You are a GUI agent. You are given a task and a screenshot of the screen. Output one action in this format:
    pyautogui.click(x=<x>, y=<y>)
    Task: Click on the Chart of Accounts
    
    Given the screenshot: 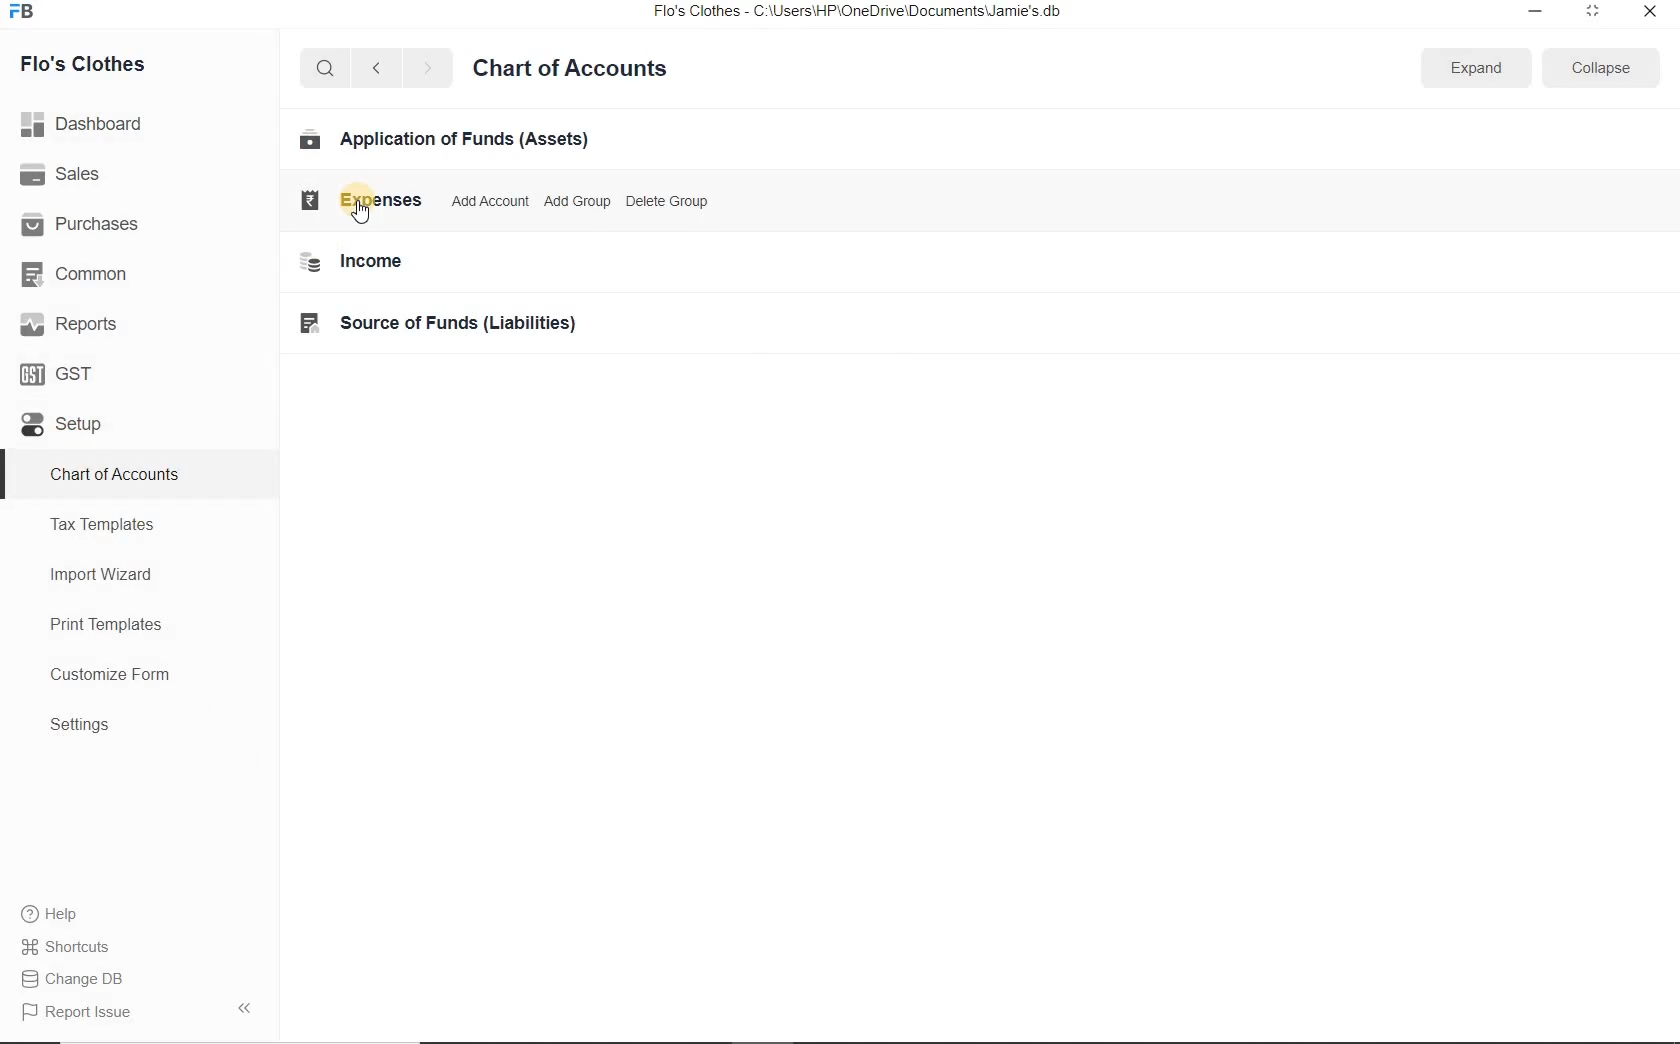 What is the action you would take?
    pyautogui.click(x=114, y=476)
    